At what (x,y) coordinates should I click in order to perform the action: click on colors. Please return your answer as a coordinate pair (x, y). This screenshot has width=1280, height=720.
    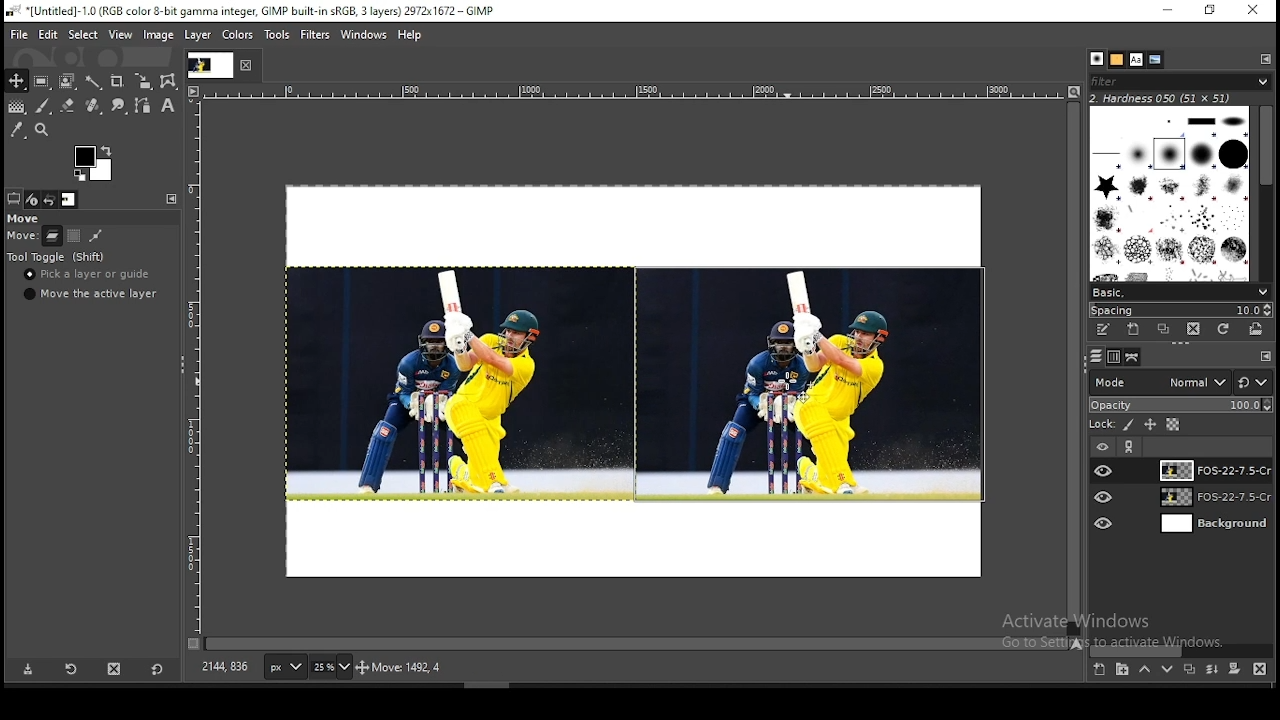
    Looking at the image, I should click on (240, 36).